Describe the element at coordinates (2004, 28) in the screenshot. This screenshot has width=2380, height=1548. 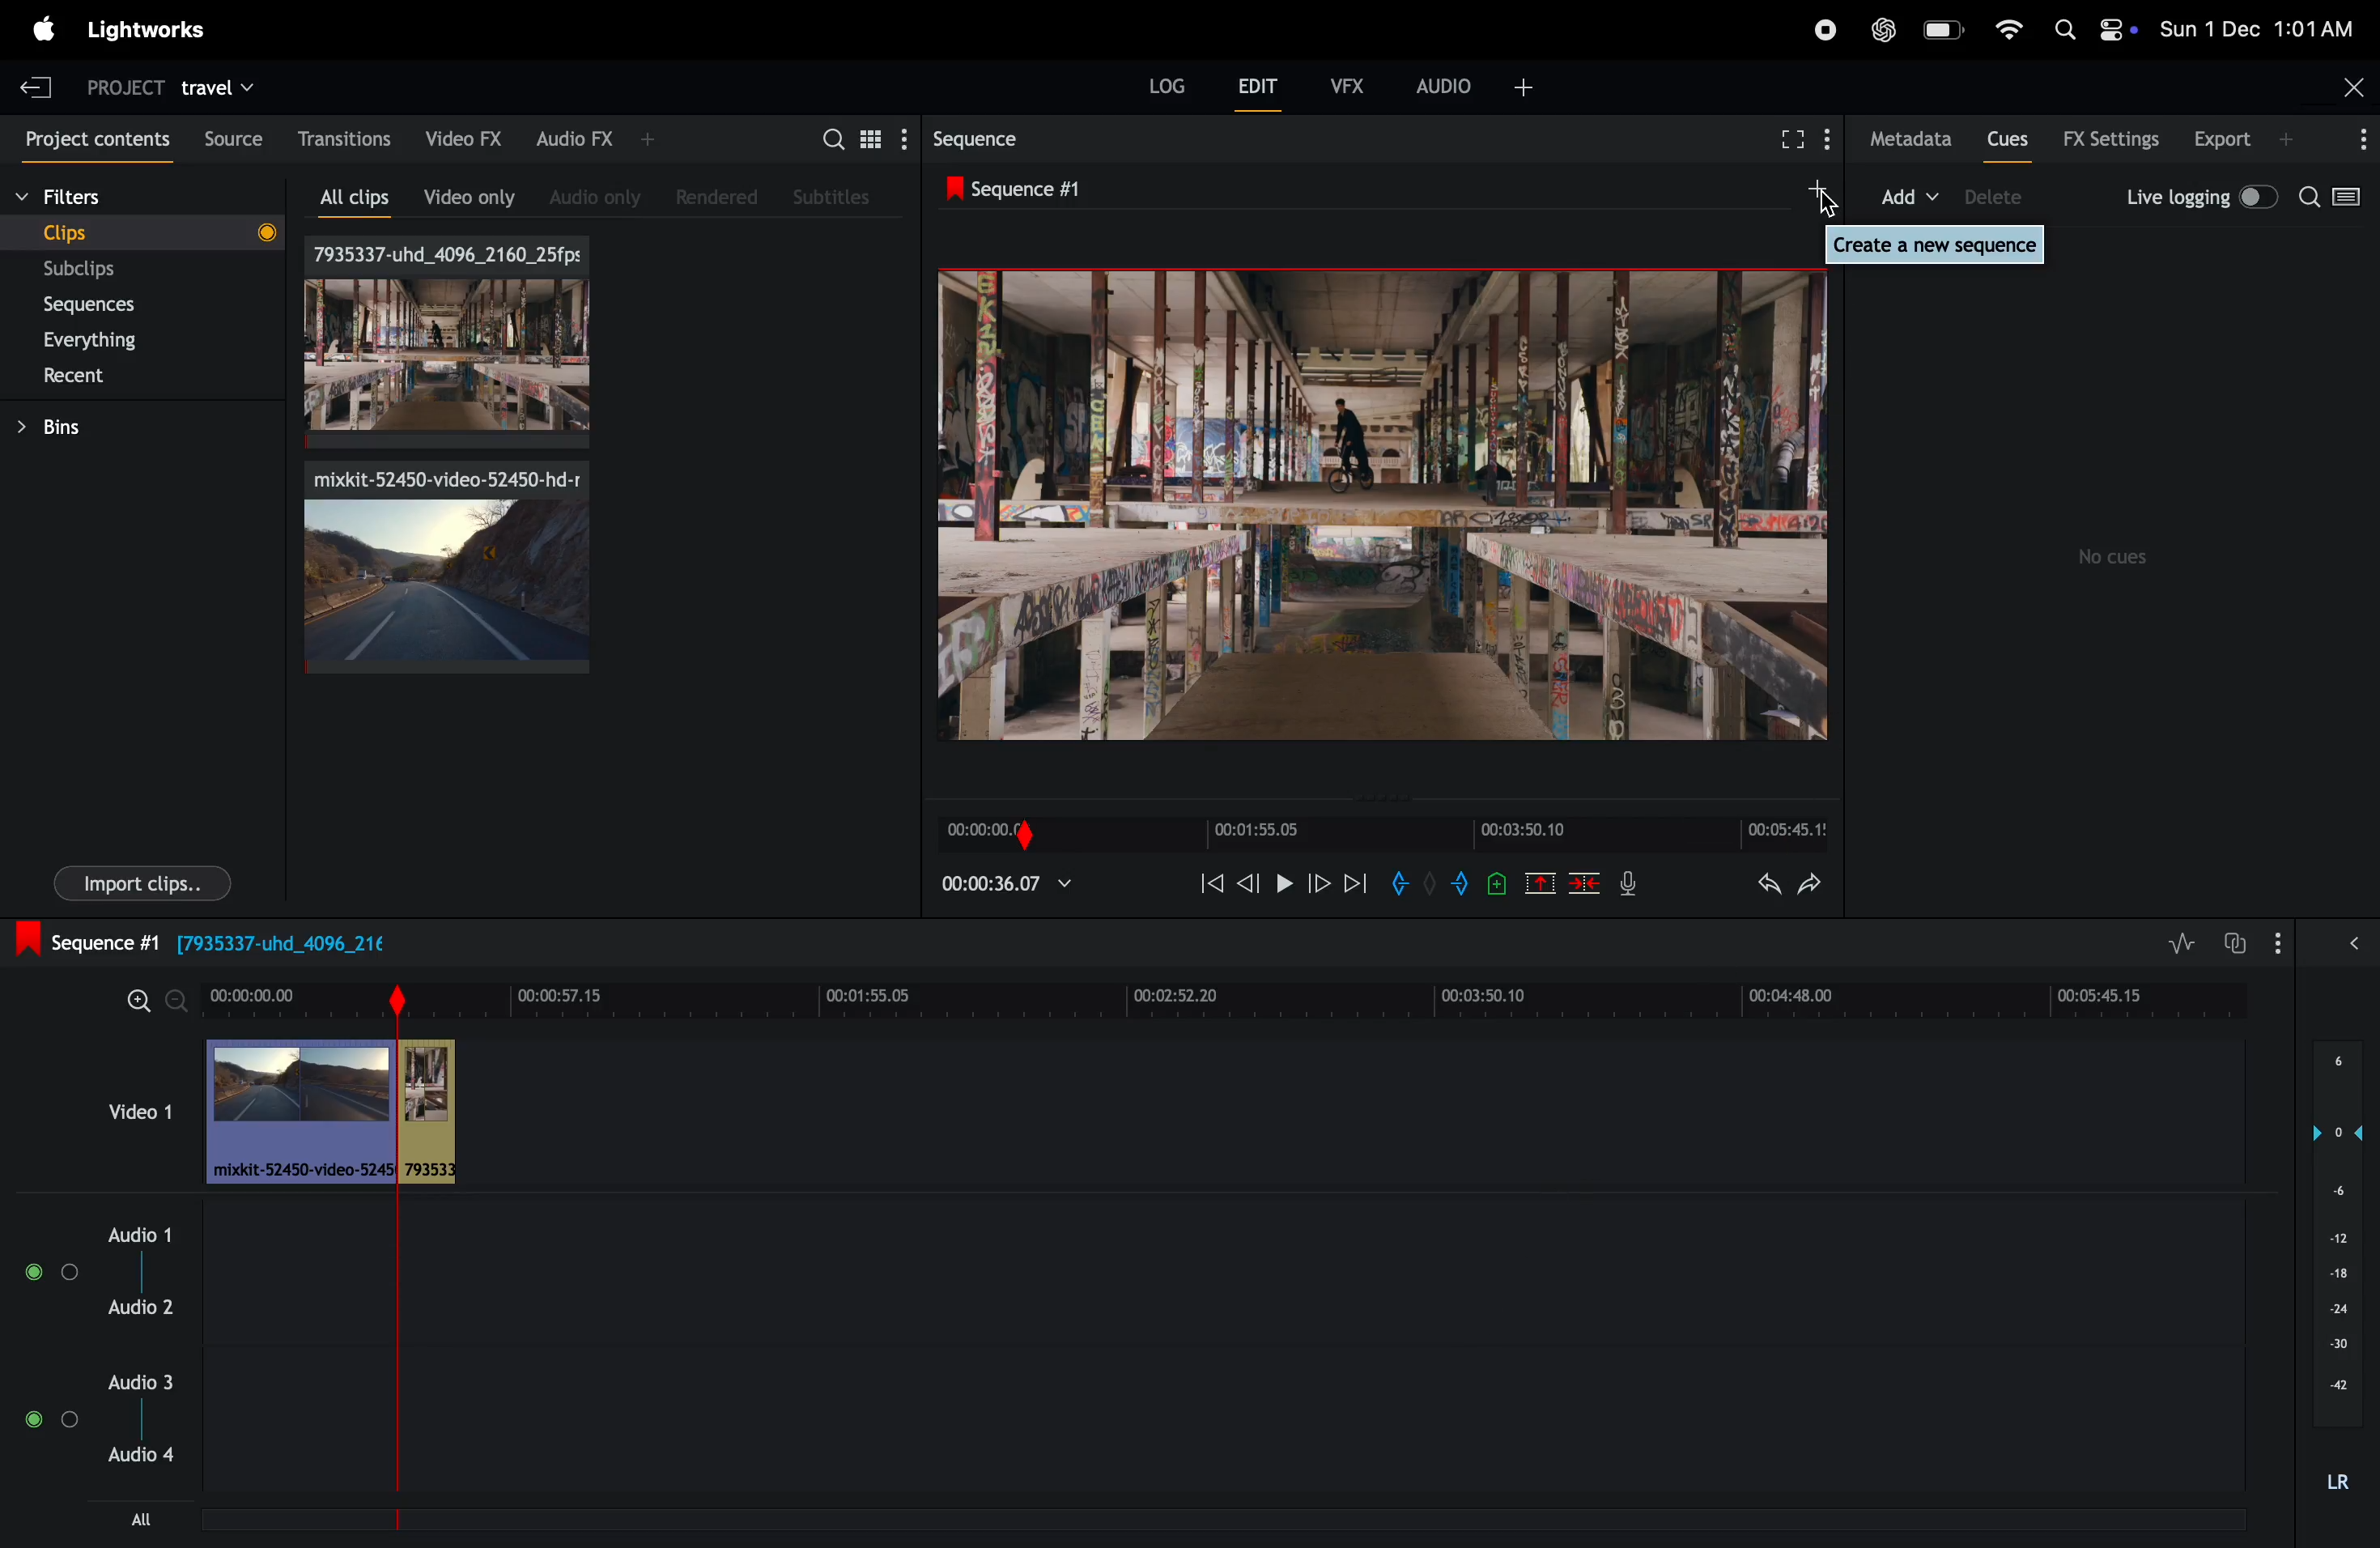
I see `wifi` at that location.